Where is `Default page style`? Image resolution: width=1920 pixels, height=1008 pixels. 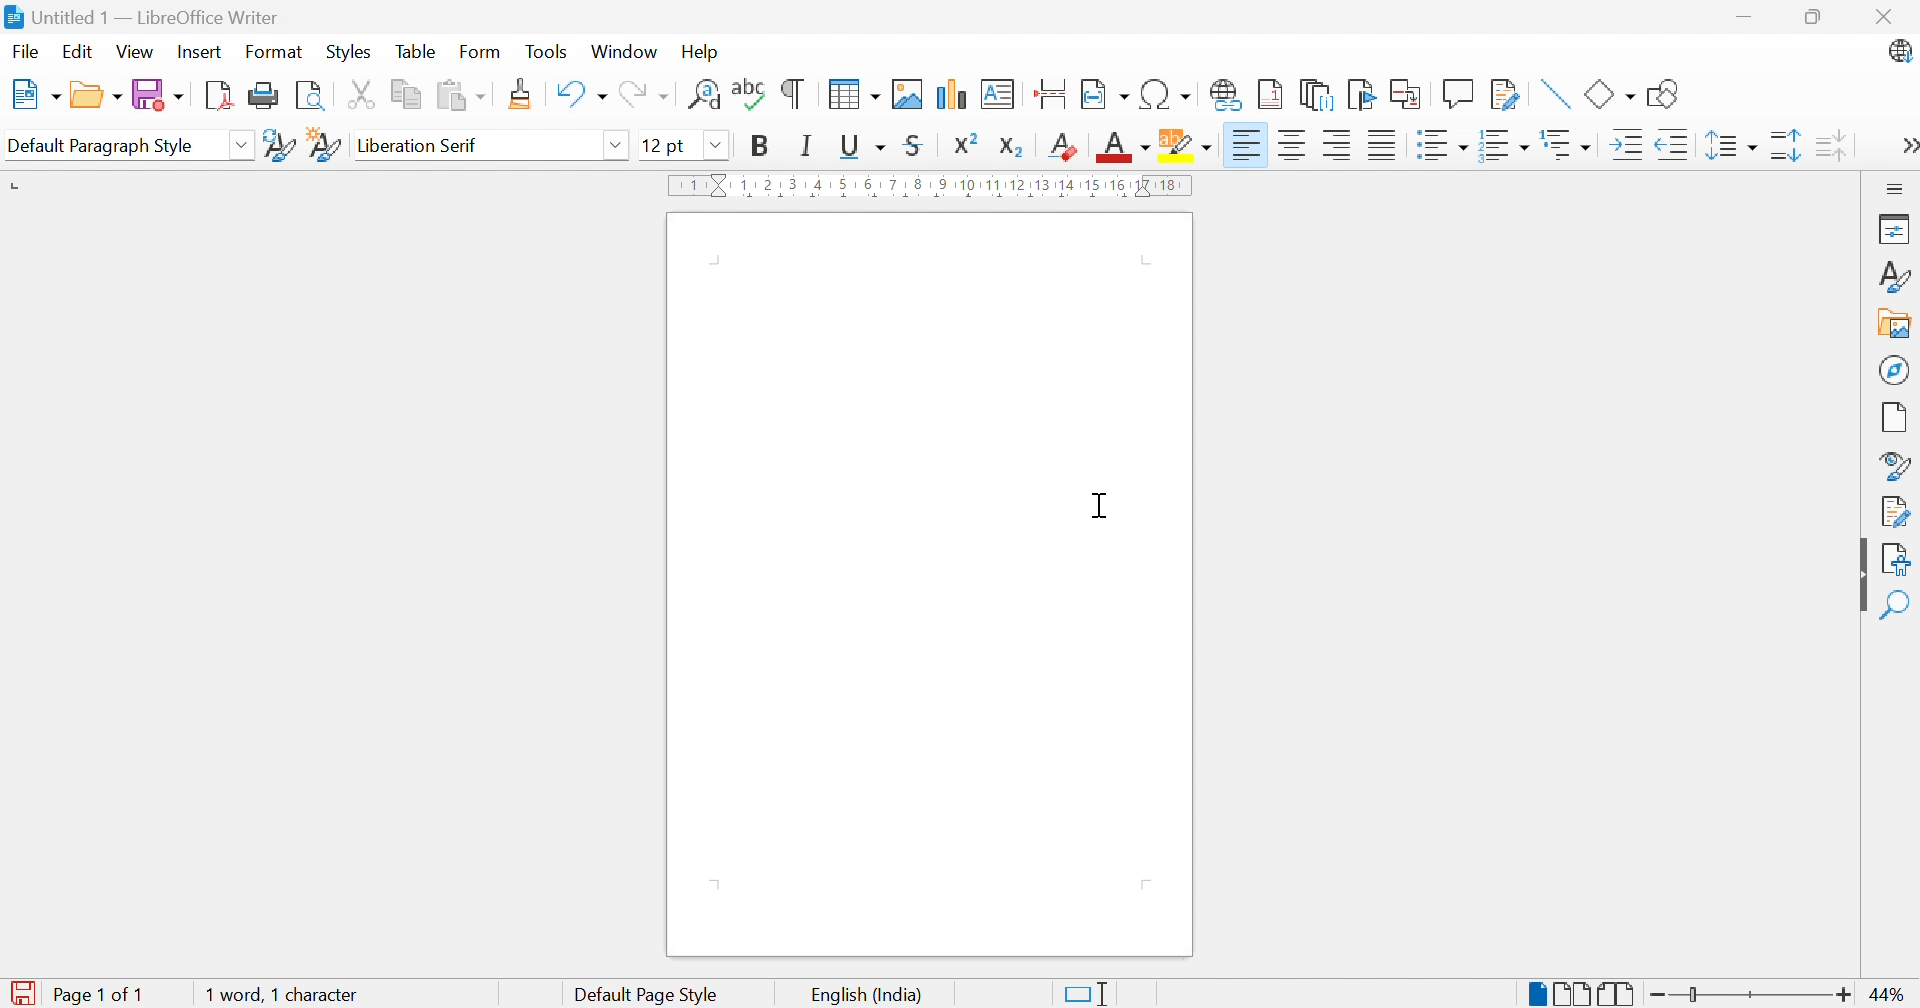 Default page style is located at coordinates (649, 994).